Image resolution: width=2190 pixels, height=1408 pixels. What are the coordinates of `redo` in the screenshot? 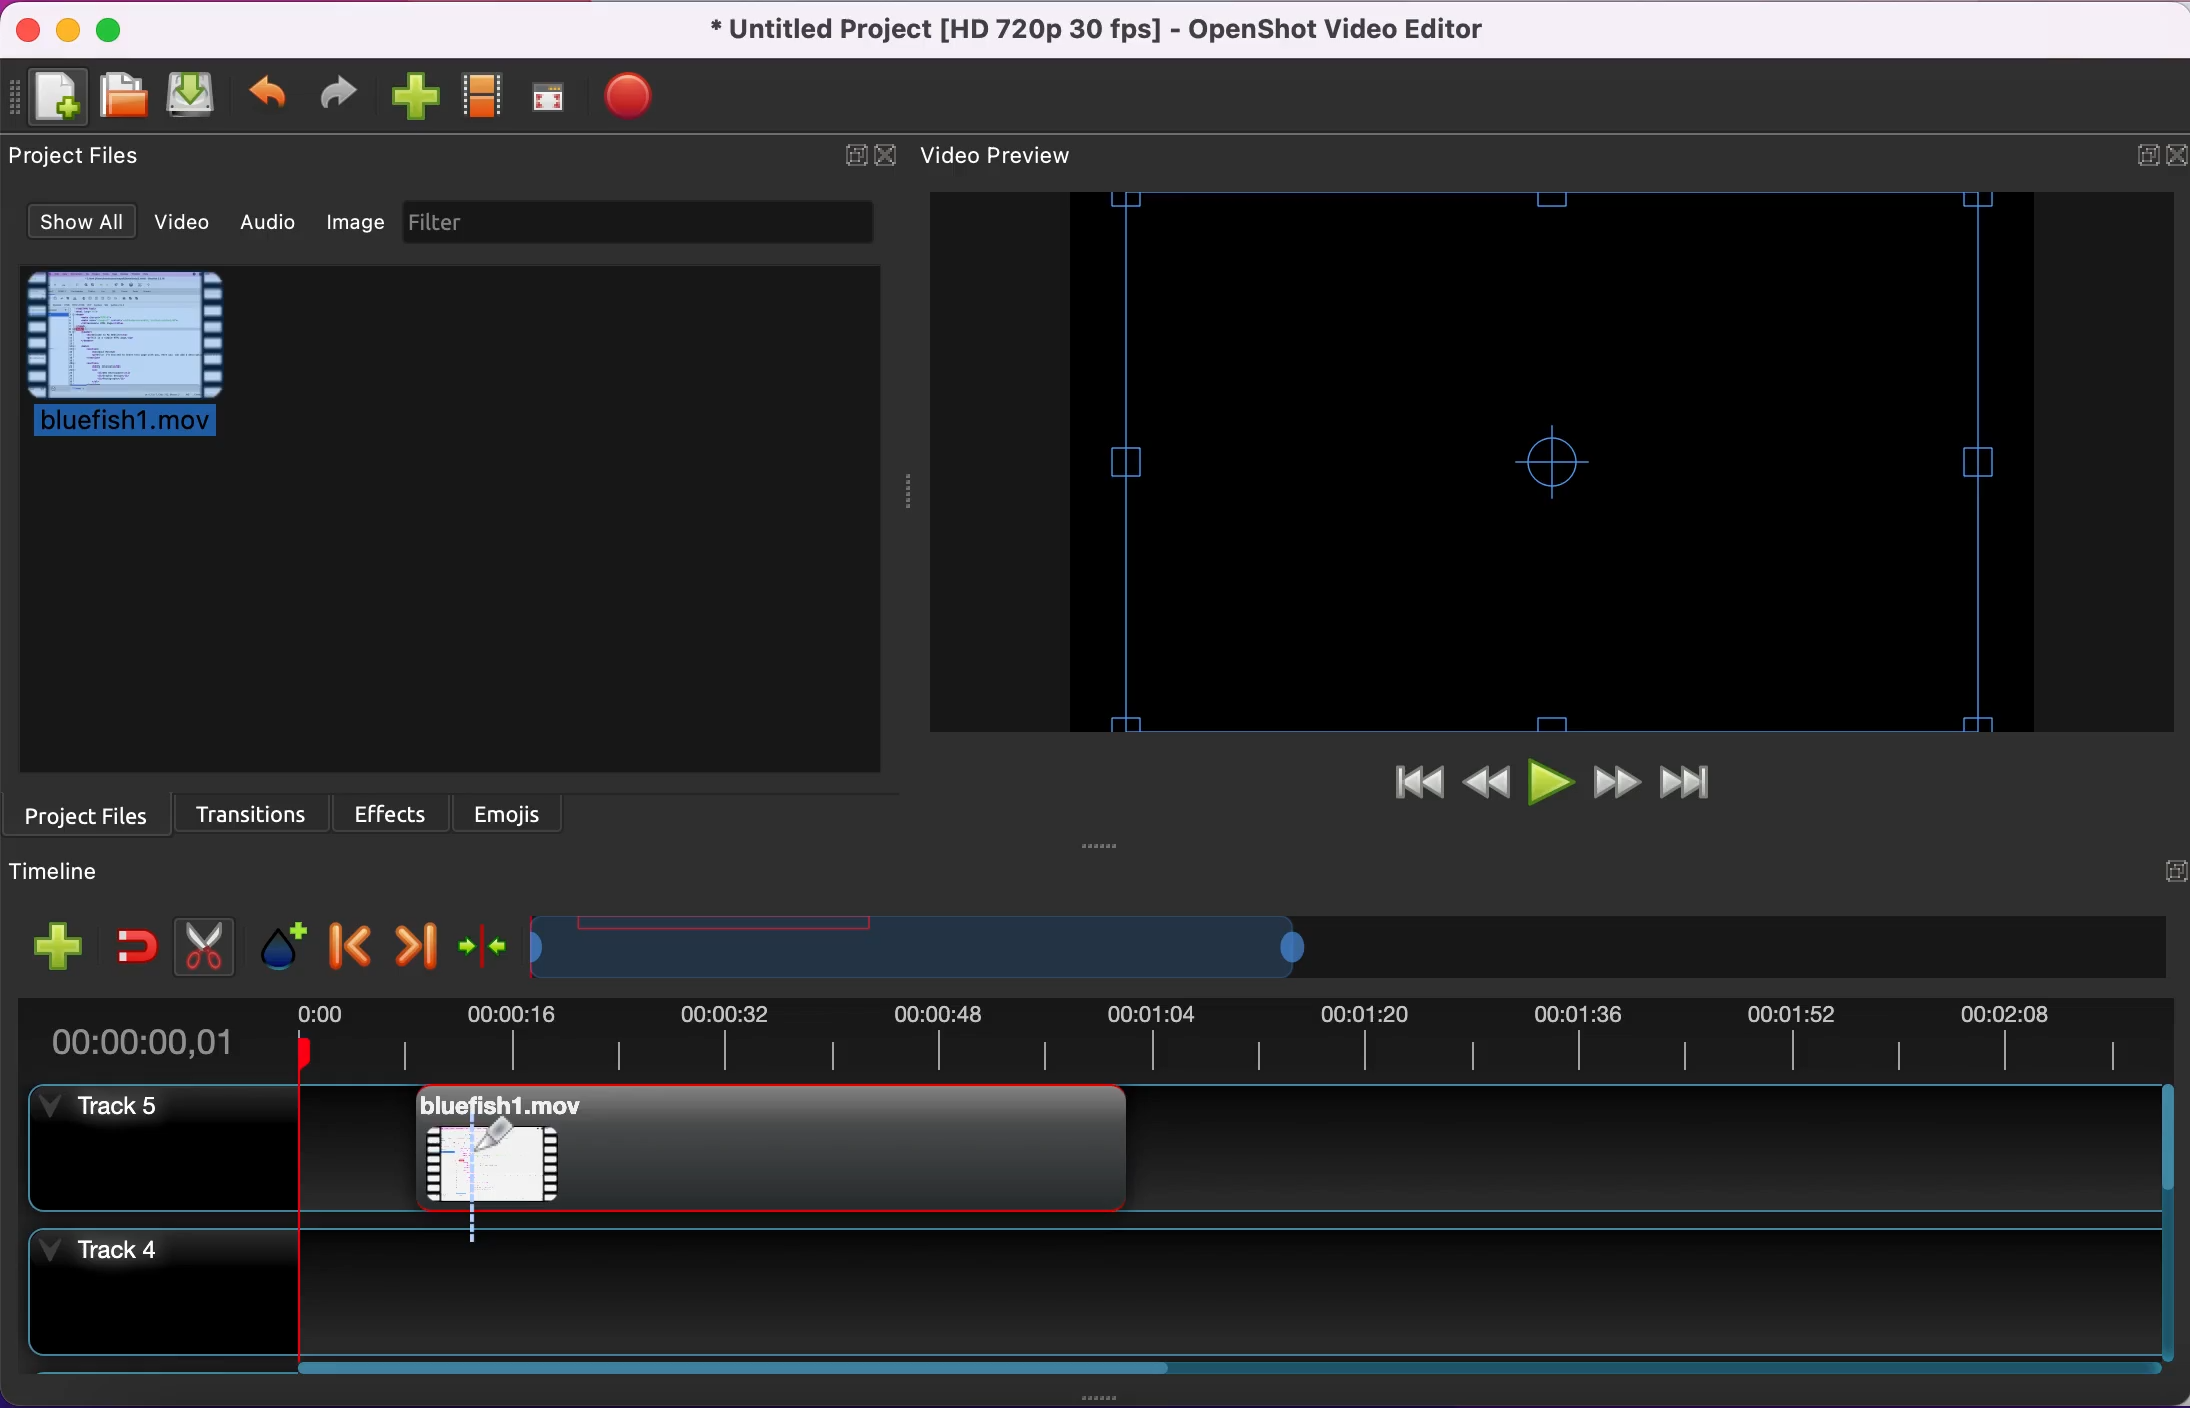 It's located at (345, 98).